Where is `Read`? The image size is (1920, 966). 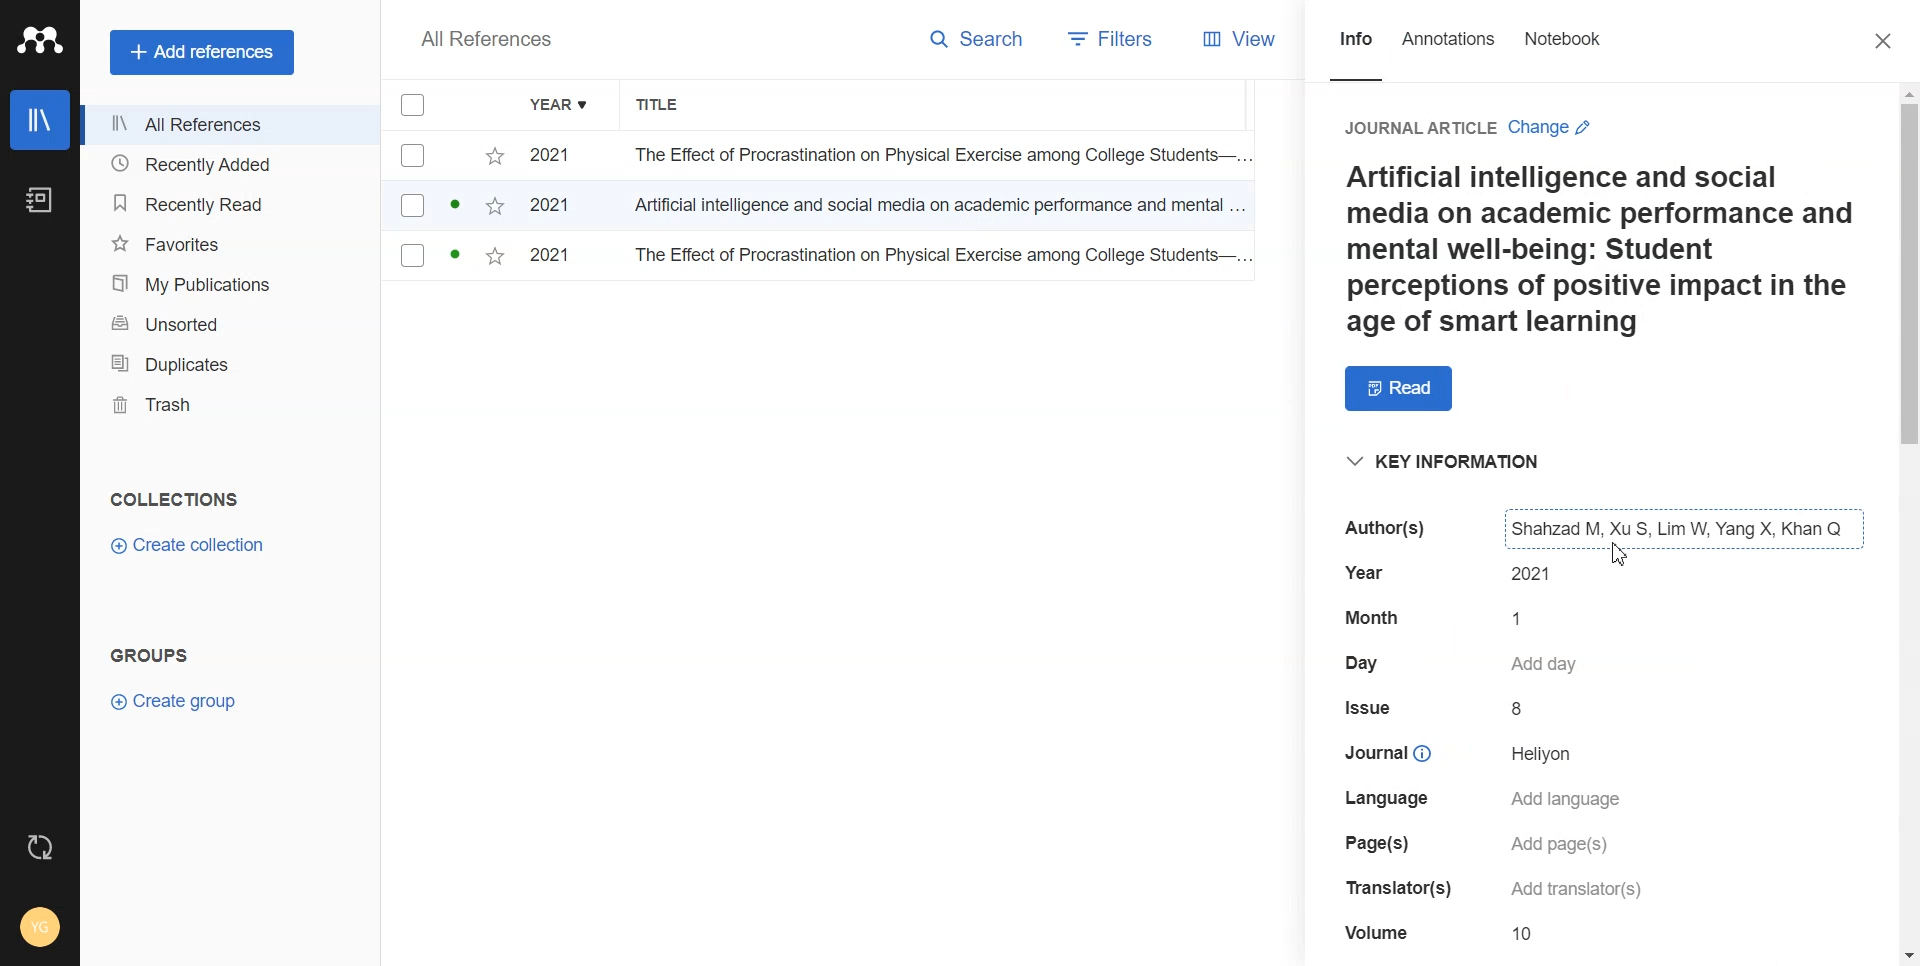 Read is located at coordinates (1400, 388).